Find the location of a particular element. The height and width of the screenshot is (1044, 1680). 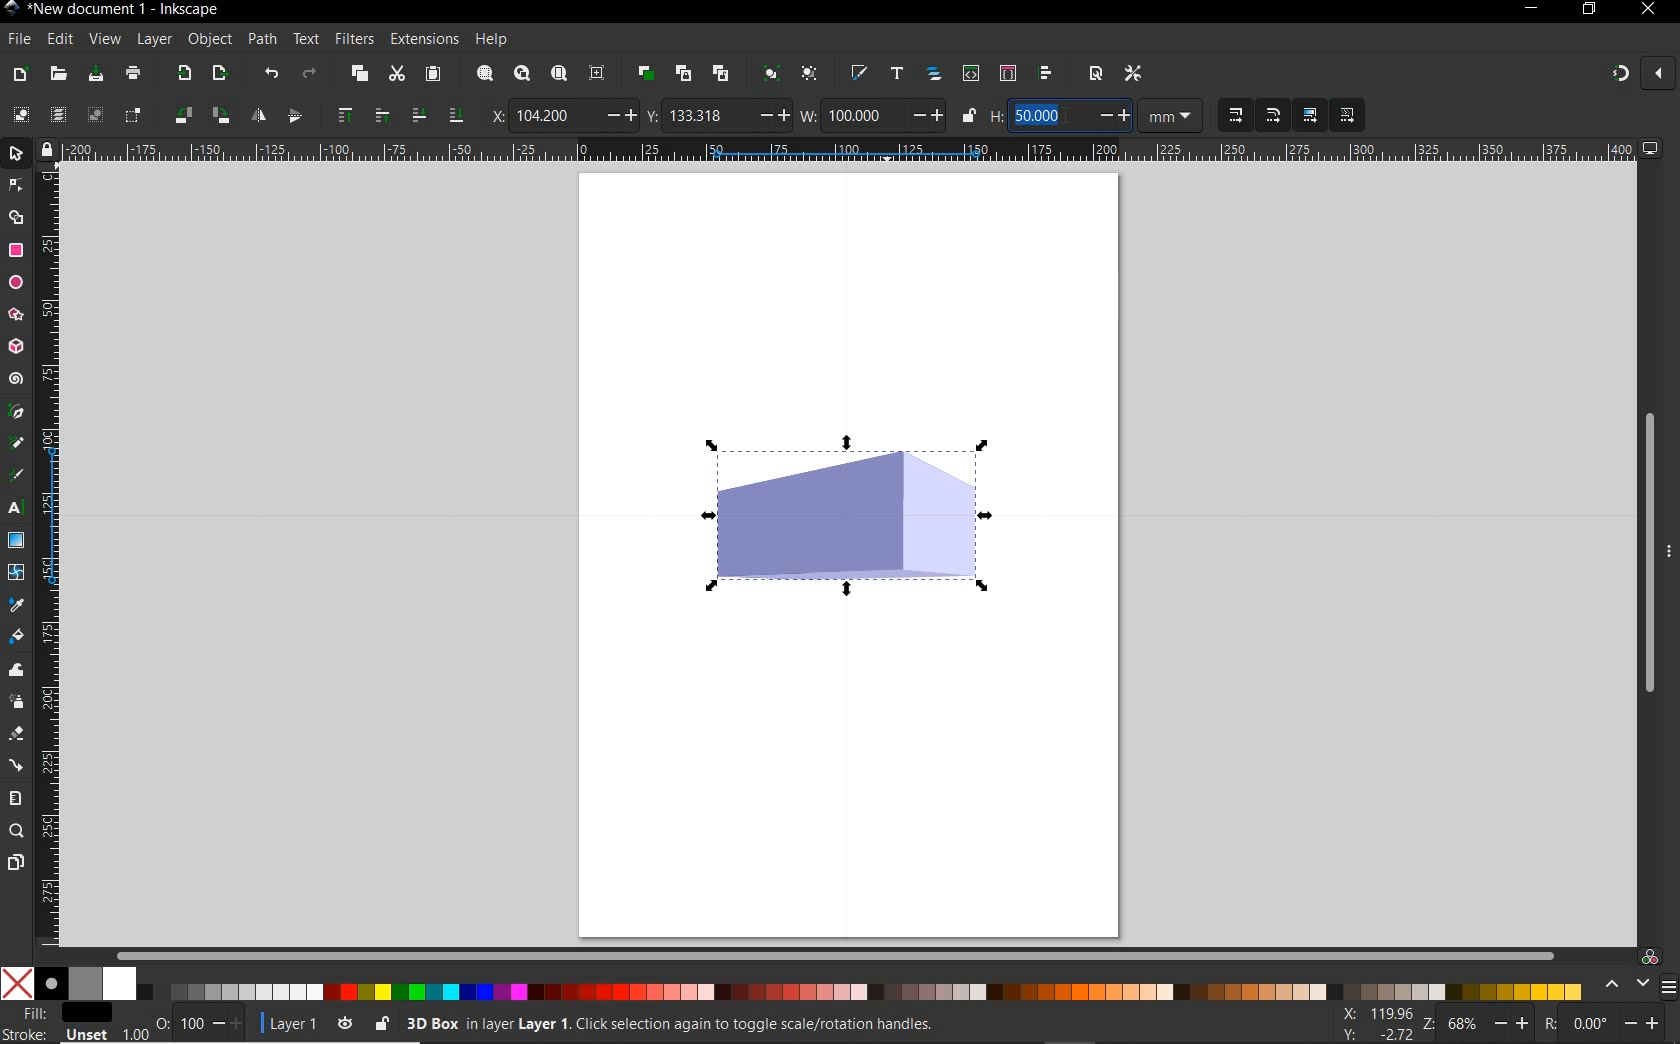

toggle selection box is located at coordinates (134, 114).